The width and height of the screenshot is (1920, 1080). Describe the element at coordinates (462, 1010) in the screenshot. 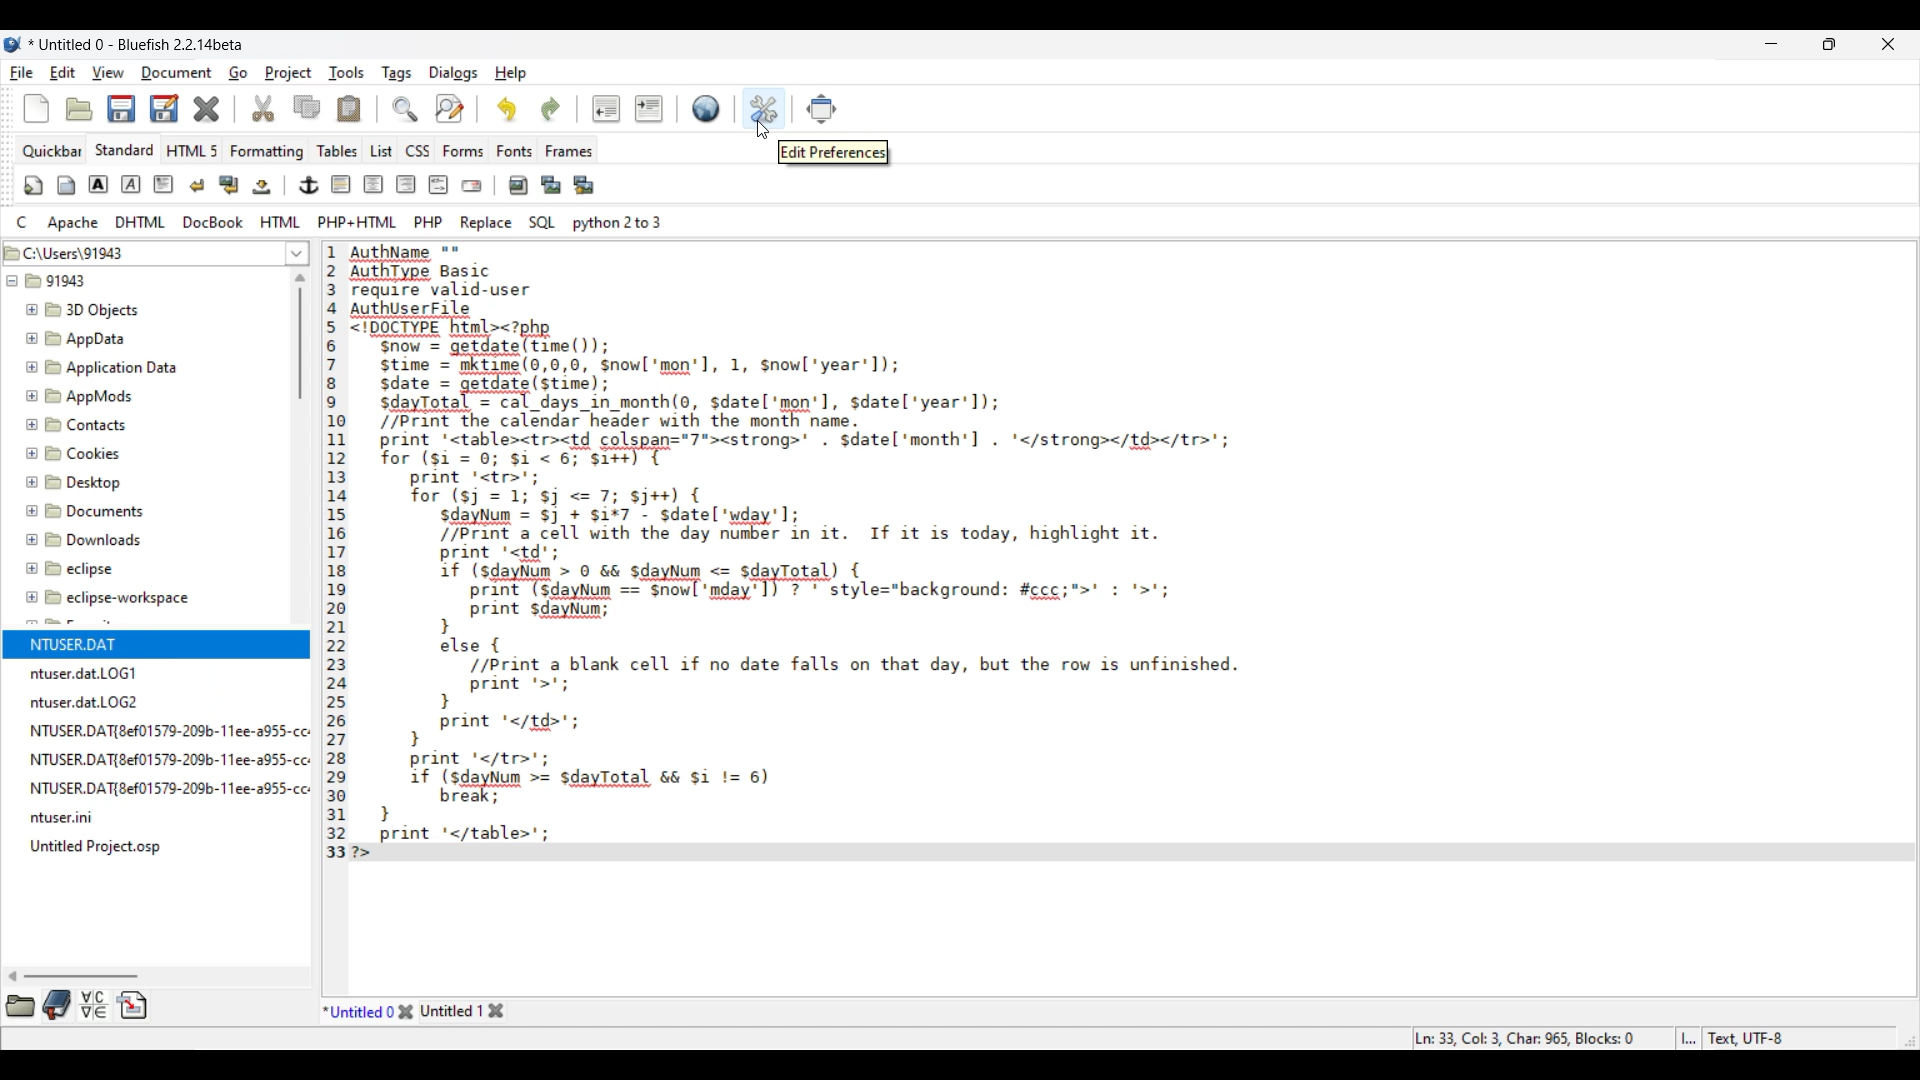

I see `Other tab` at that location.